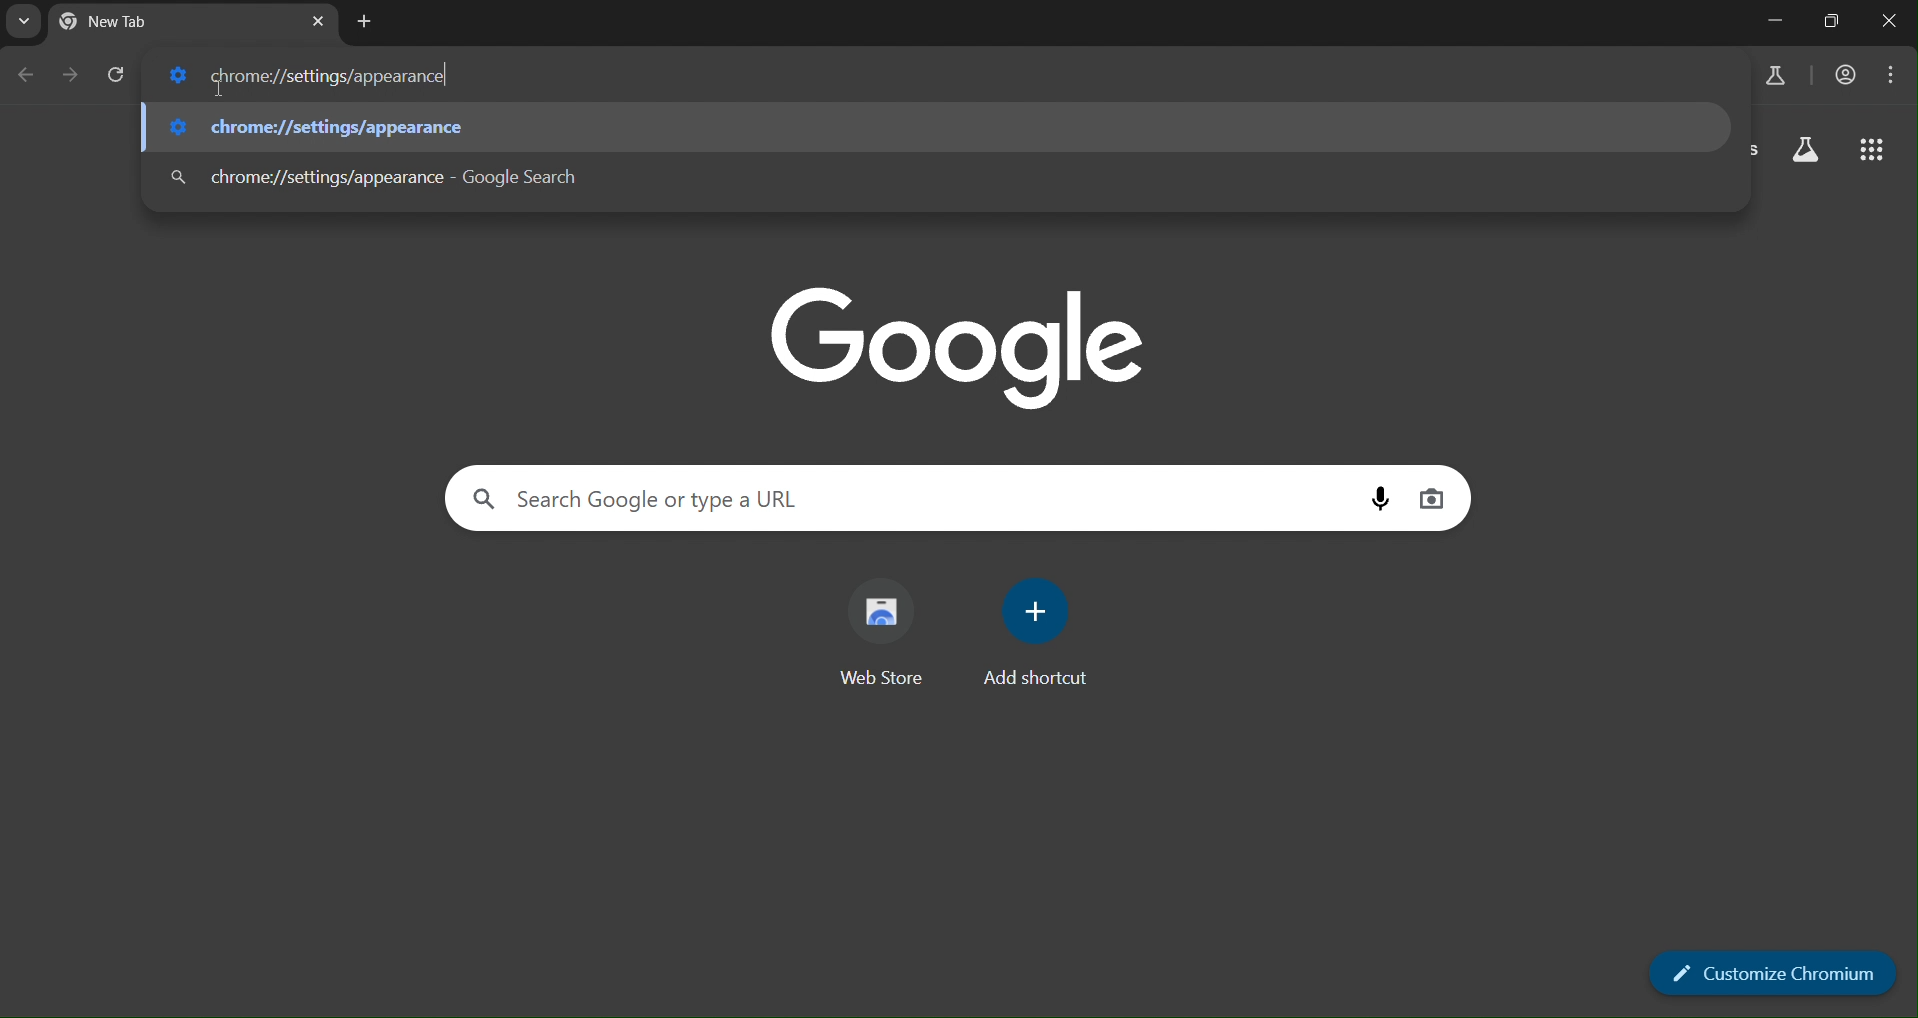 This screenshot has width=1918, height=1018. I want to click on minimize, so click(1777, 21).